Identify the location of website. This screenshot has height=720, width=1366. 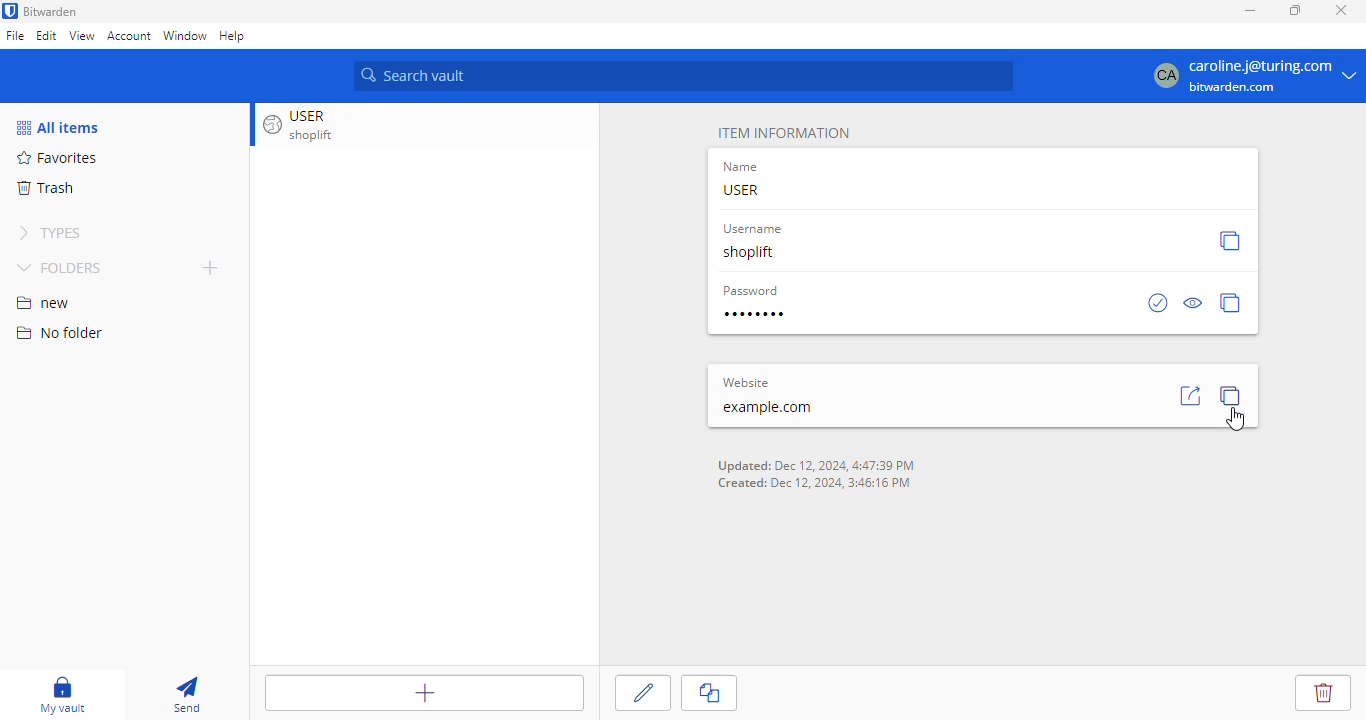
(745, 382).